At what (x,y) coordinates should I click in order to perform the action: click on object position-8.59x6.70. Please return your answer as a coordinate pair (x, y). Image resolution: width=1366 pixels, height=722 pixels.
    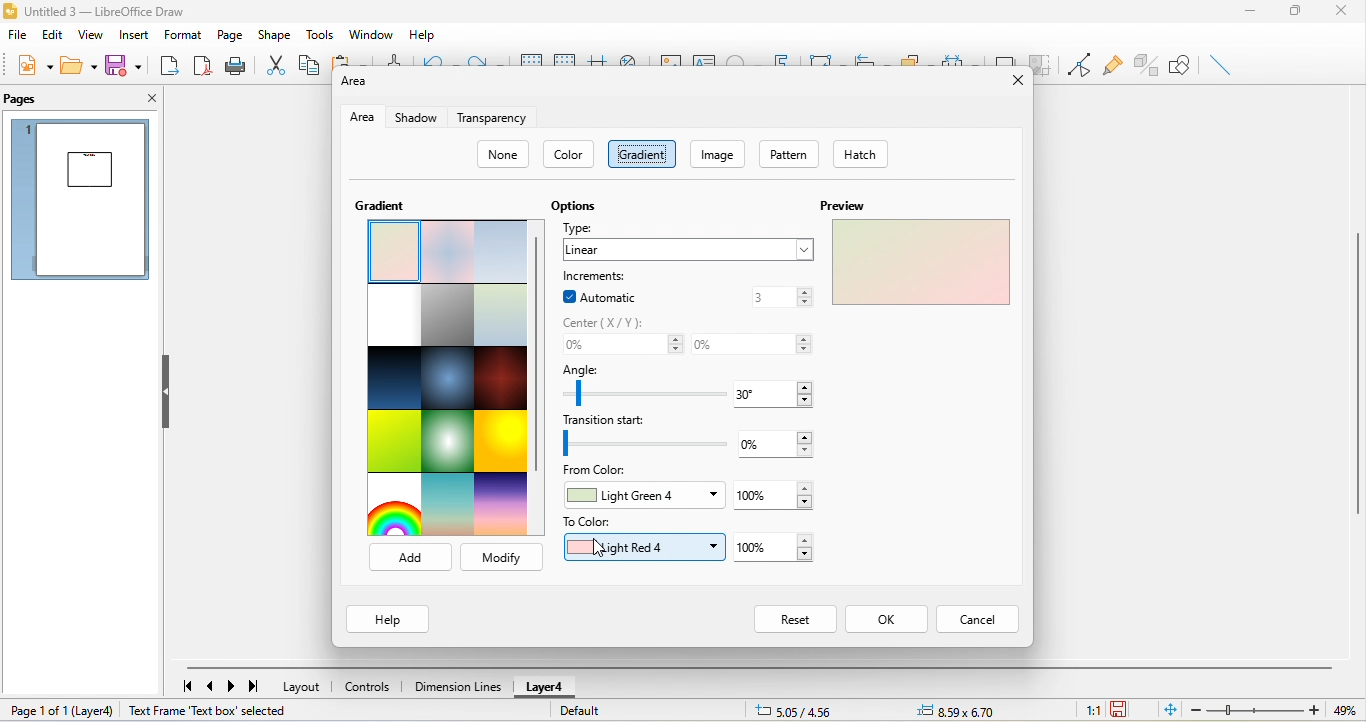
    Looking at the image, I should click on (961, 712).